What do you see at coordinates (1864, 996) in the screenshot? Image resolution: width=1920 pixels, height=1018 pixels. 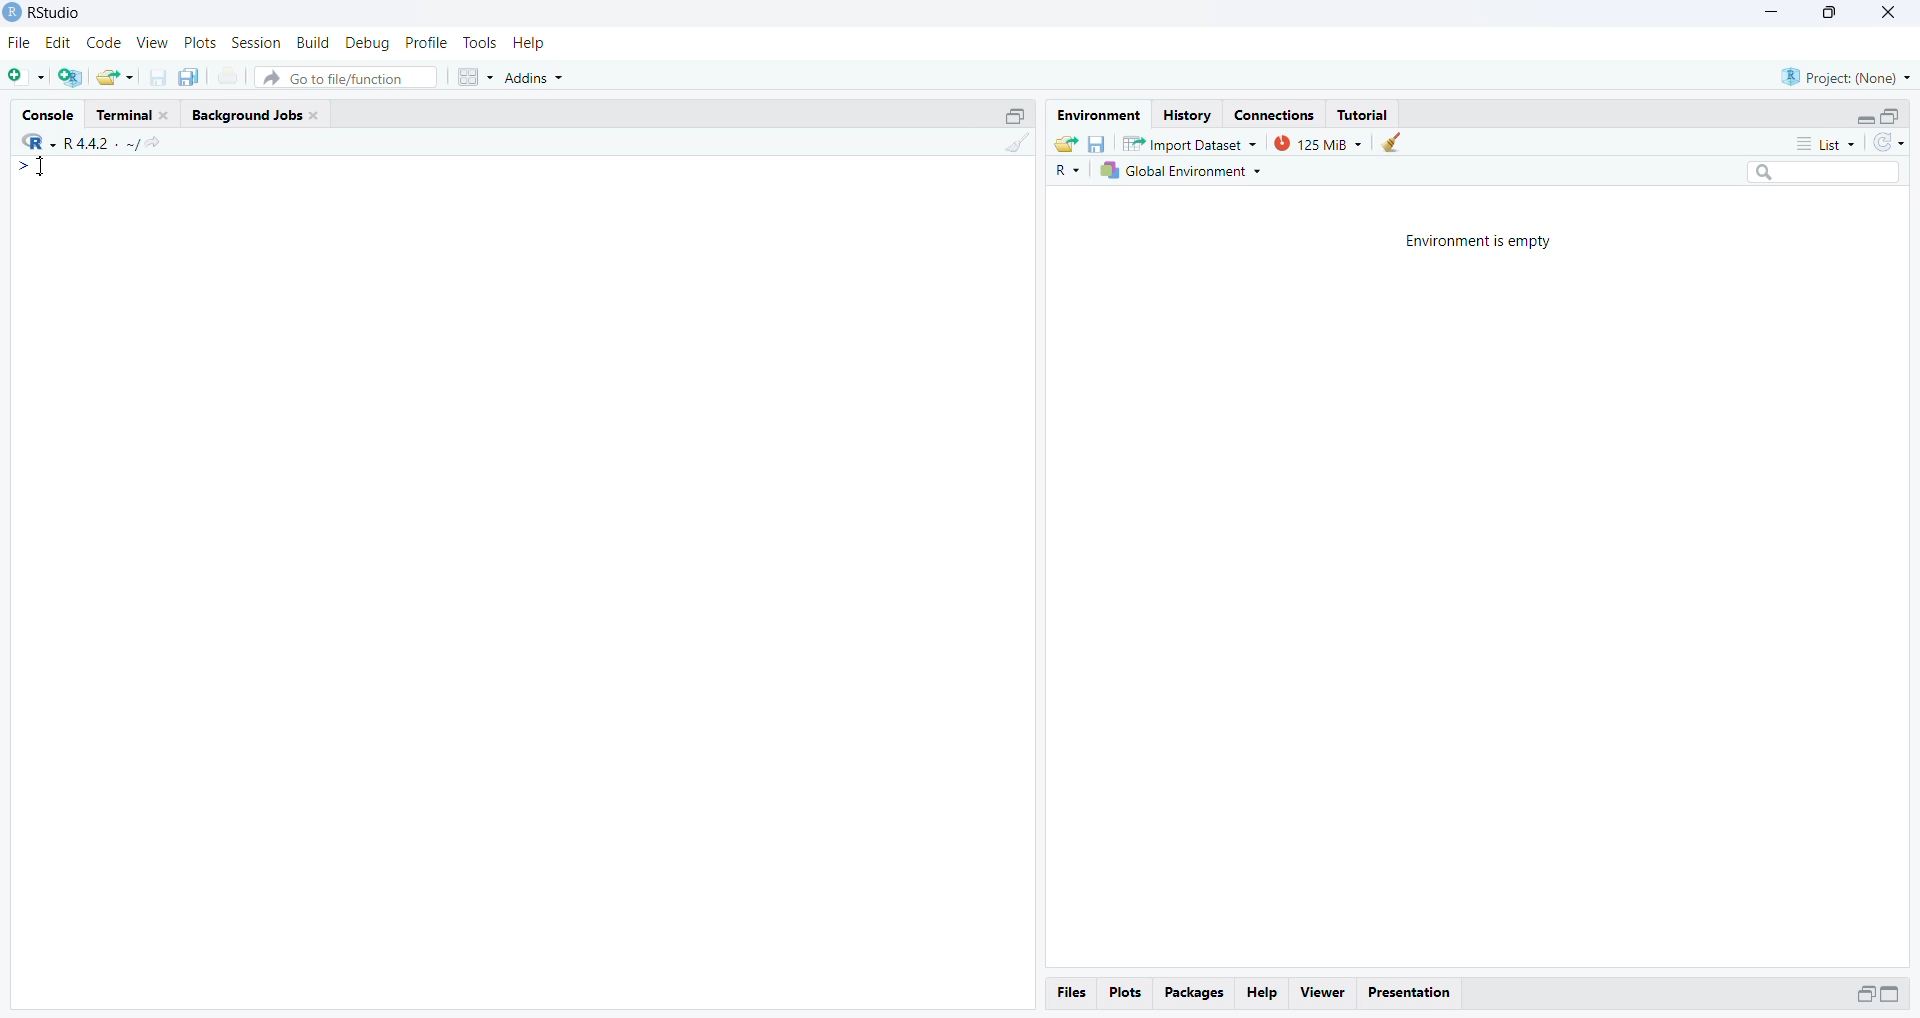 I see `minimize` at bounding box center [1864, 996].